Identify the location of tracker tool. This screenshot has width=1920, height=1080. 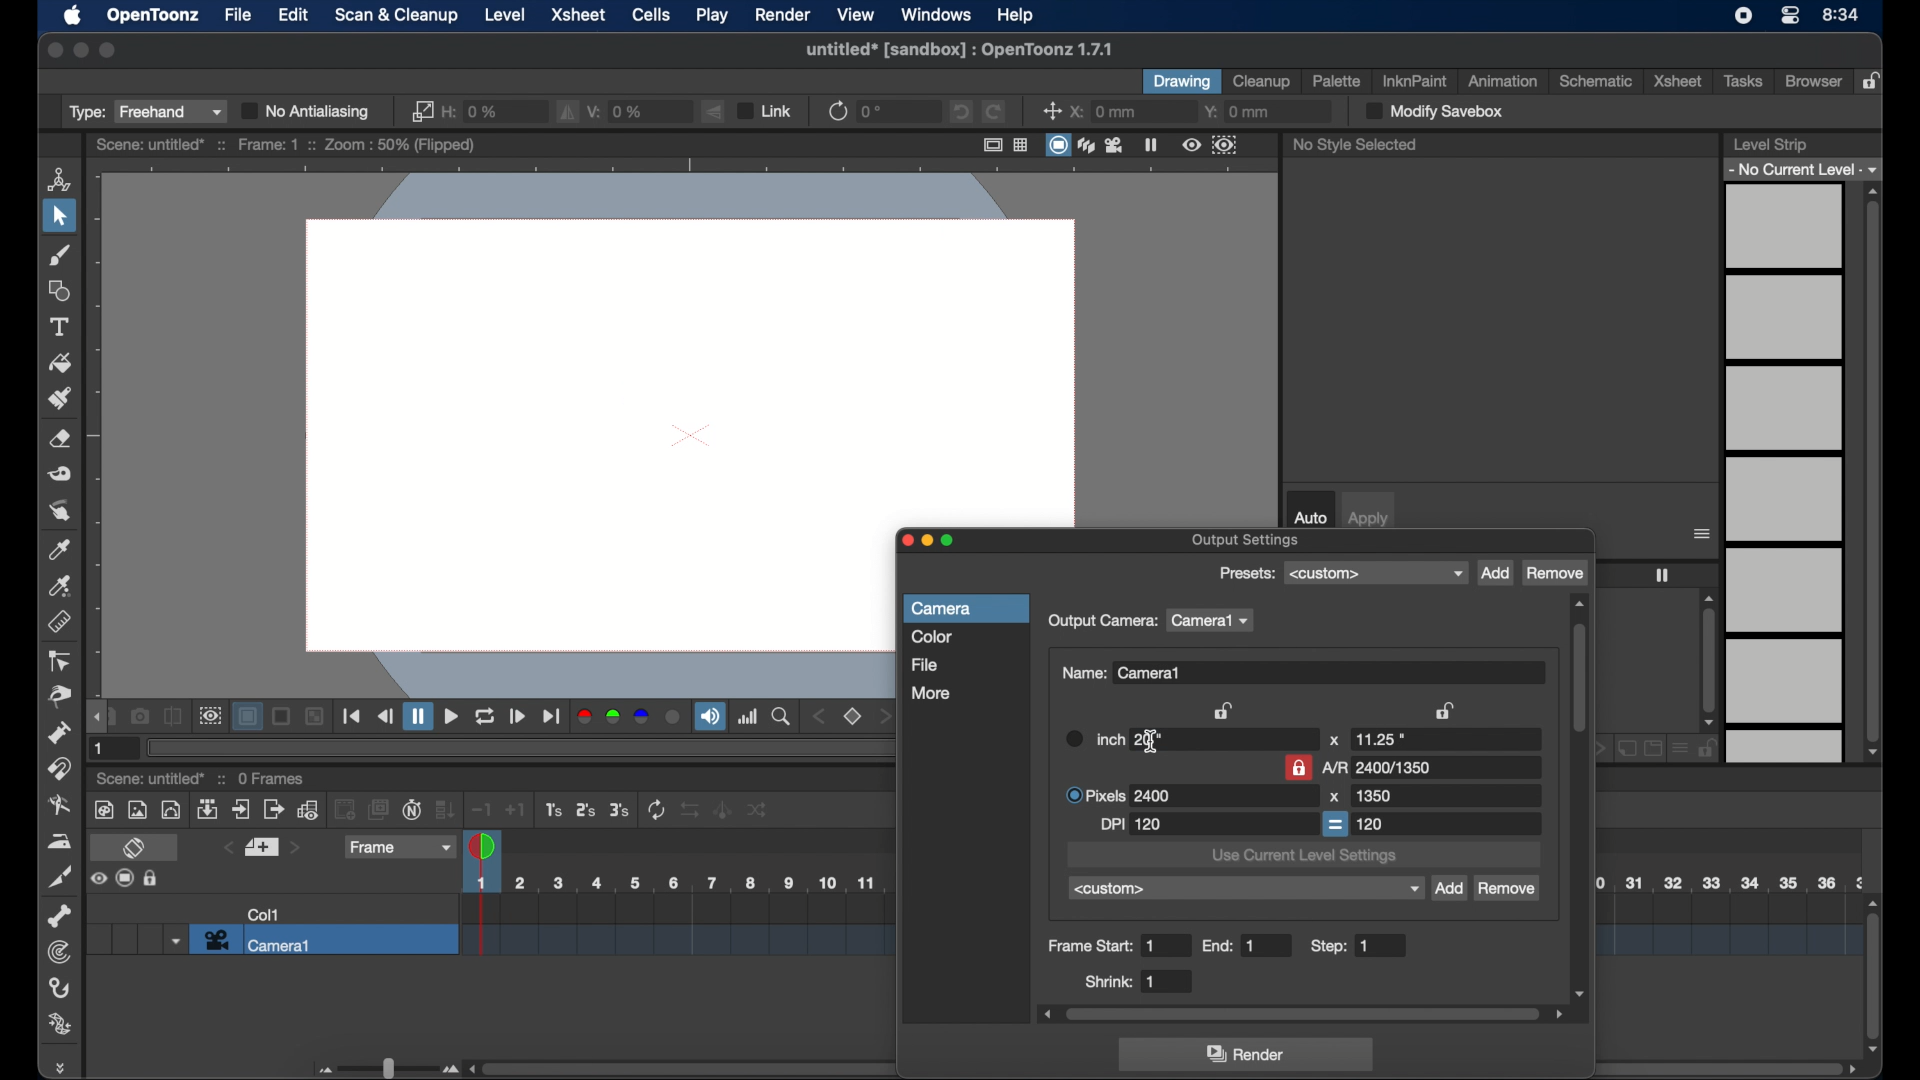
(58, 952).